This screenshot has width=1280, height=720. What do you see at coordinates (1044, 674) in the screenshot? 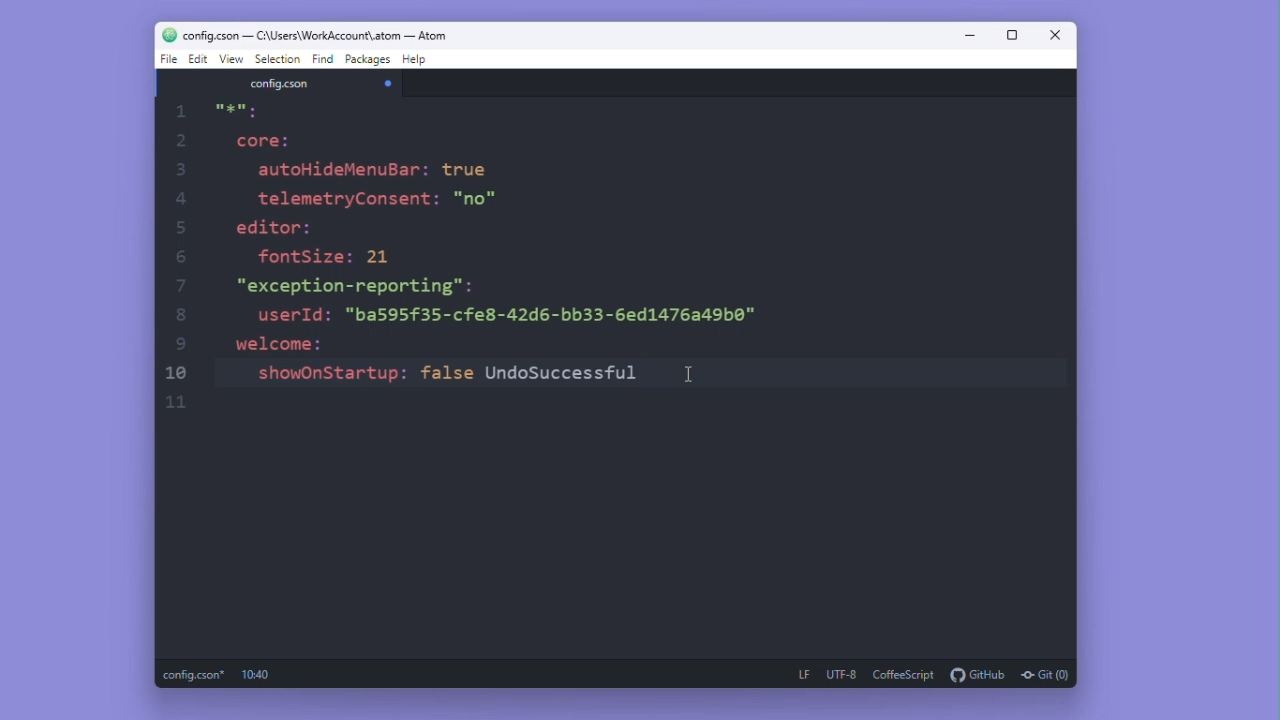
I see `git(0)` at bounding box center [1044, 674].